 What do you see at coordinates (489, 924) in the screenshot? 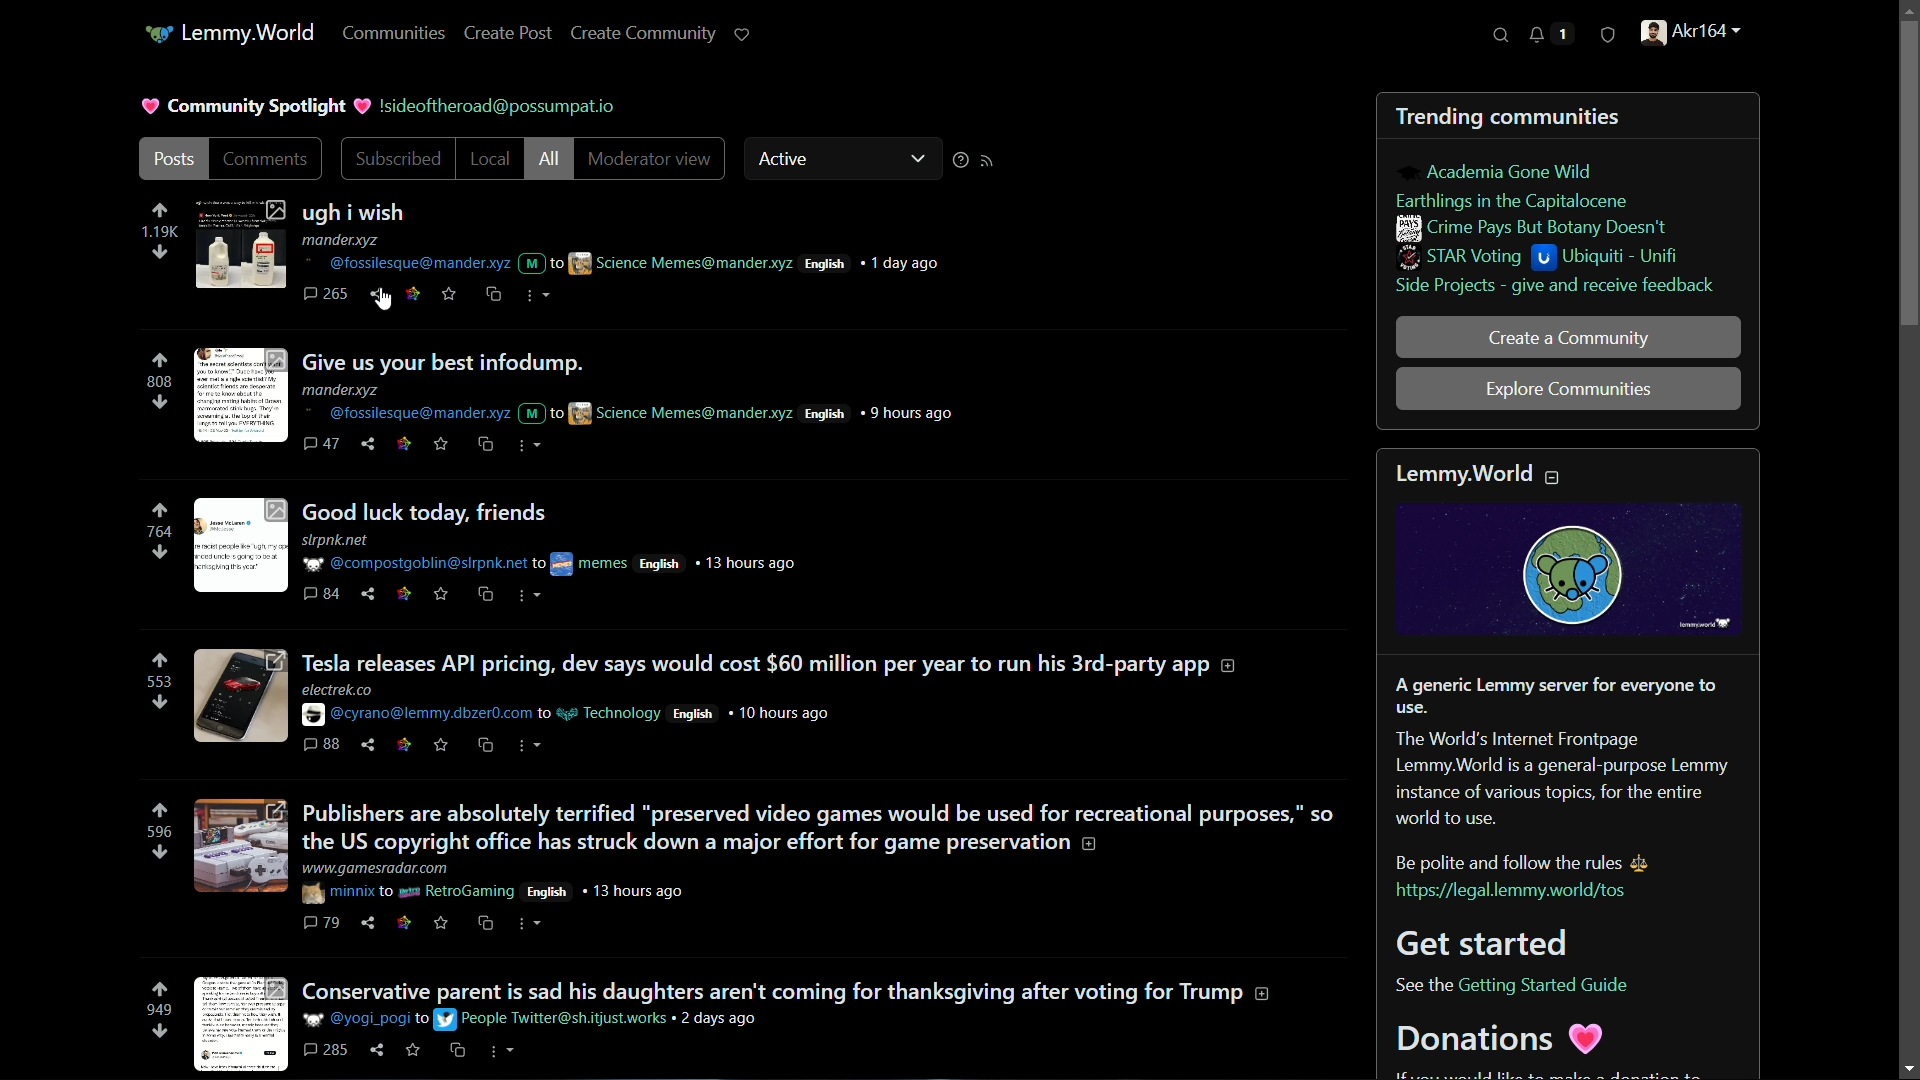
I see `cross psot` at bounding box center [489, 924].